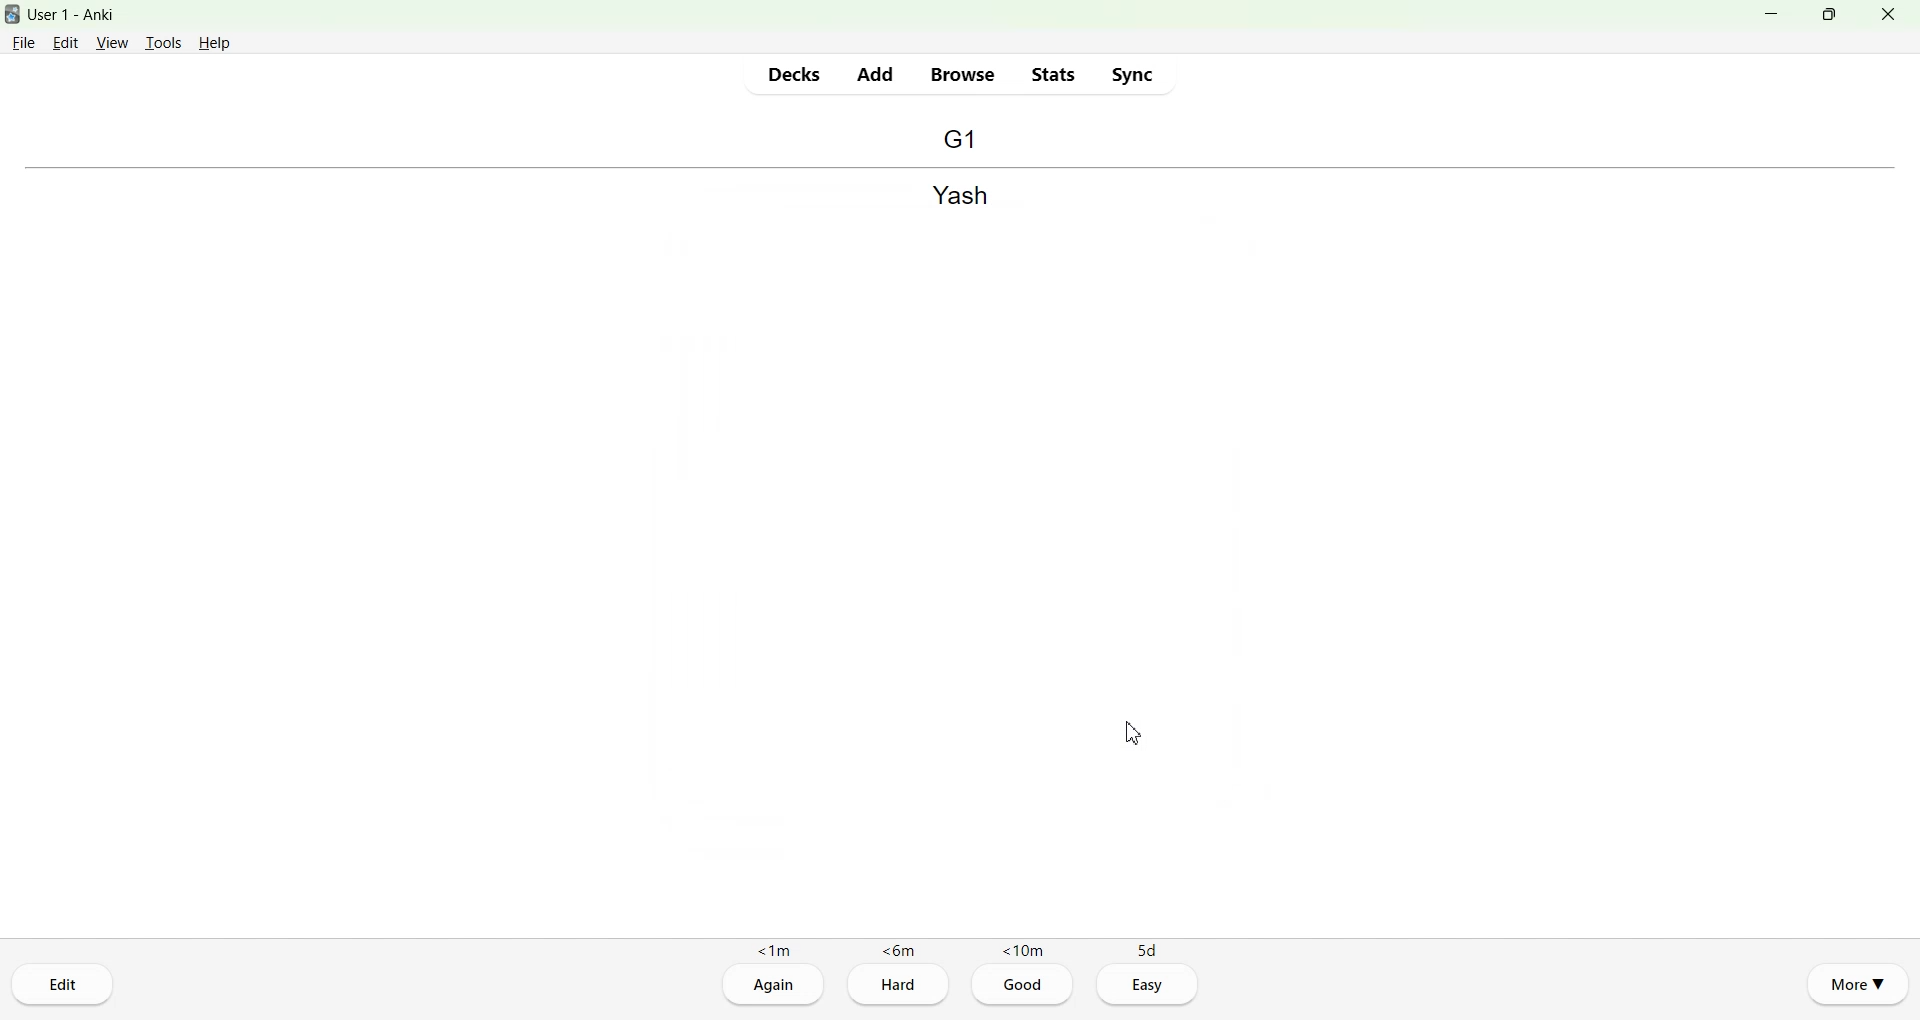  I want to click on Good, so click(1023, 986).